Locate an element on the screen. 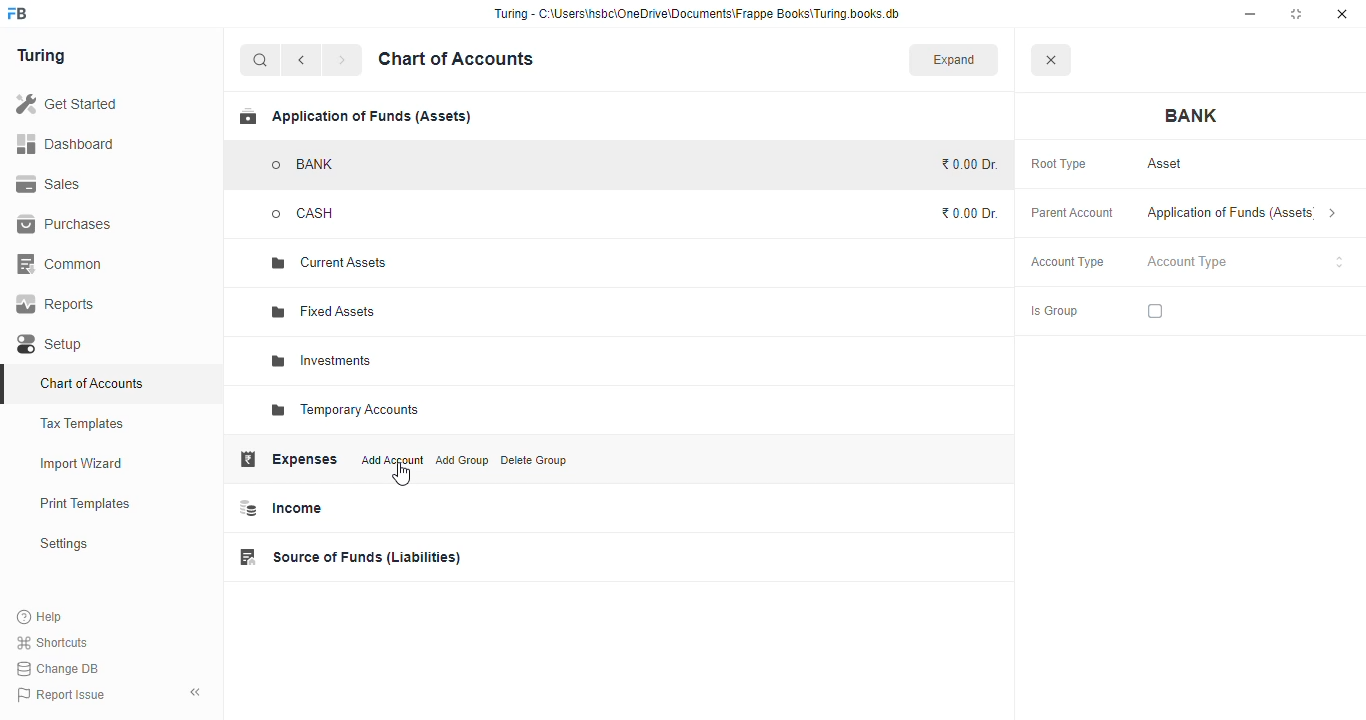 This screenshot has width=1366, height=720. setup is located at coordinates (52, 344).